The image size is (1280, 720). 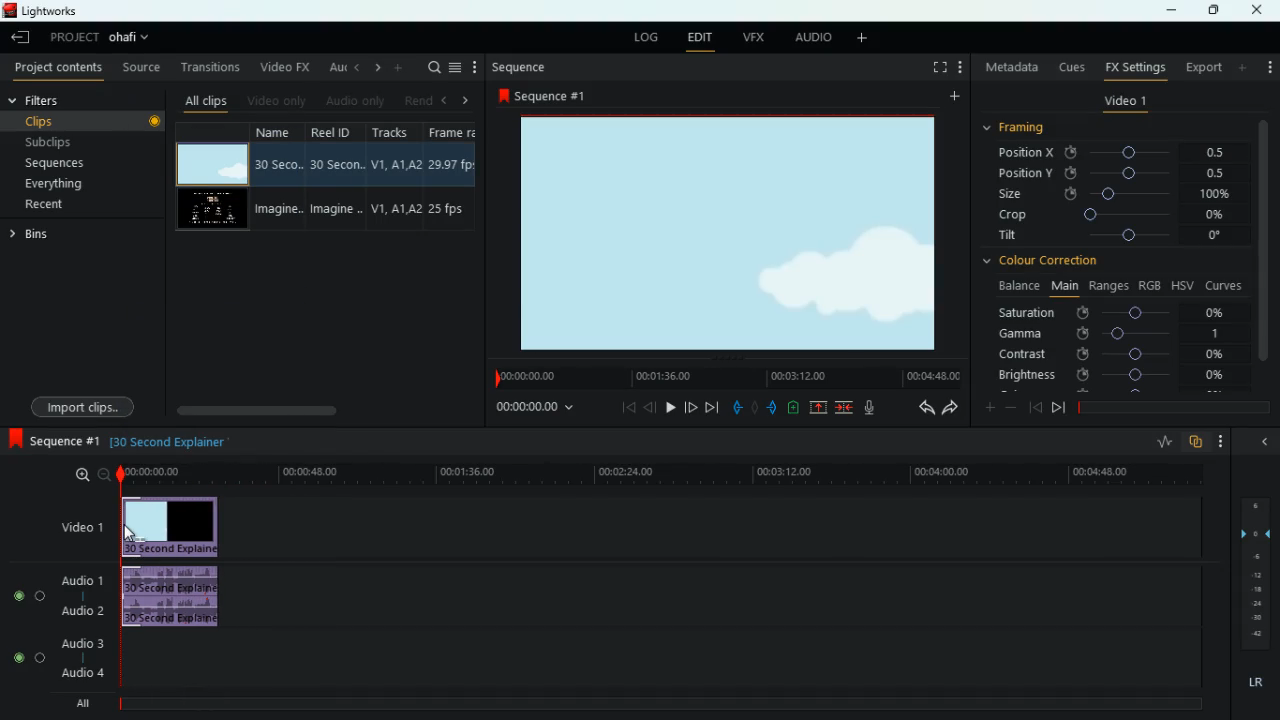 I want to click on tilt, so click(x=1115, y=237).